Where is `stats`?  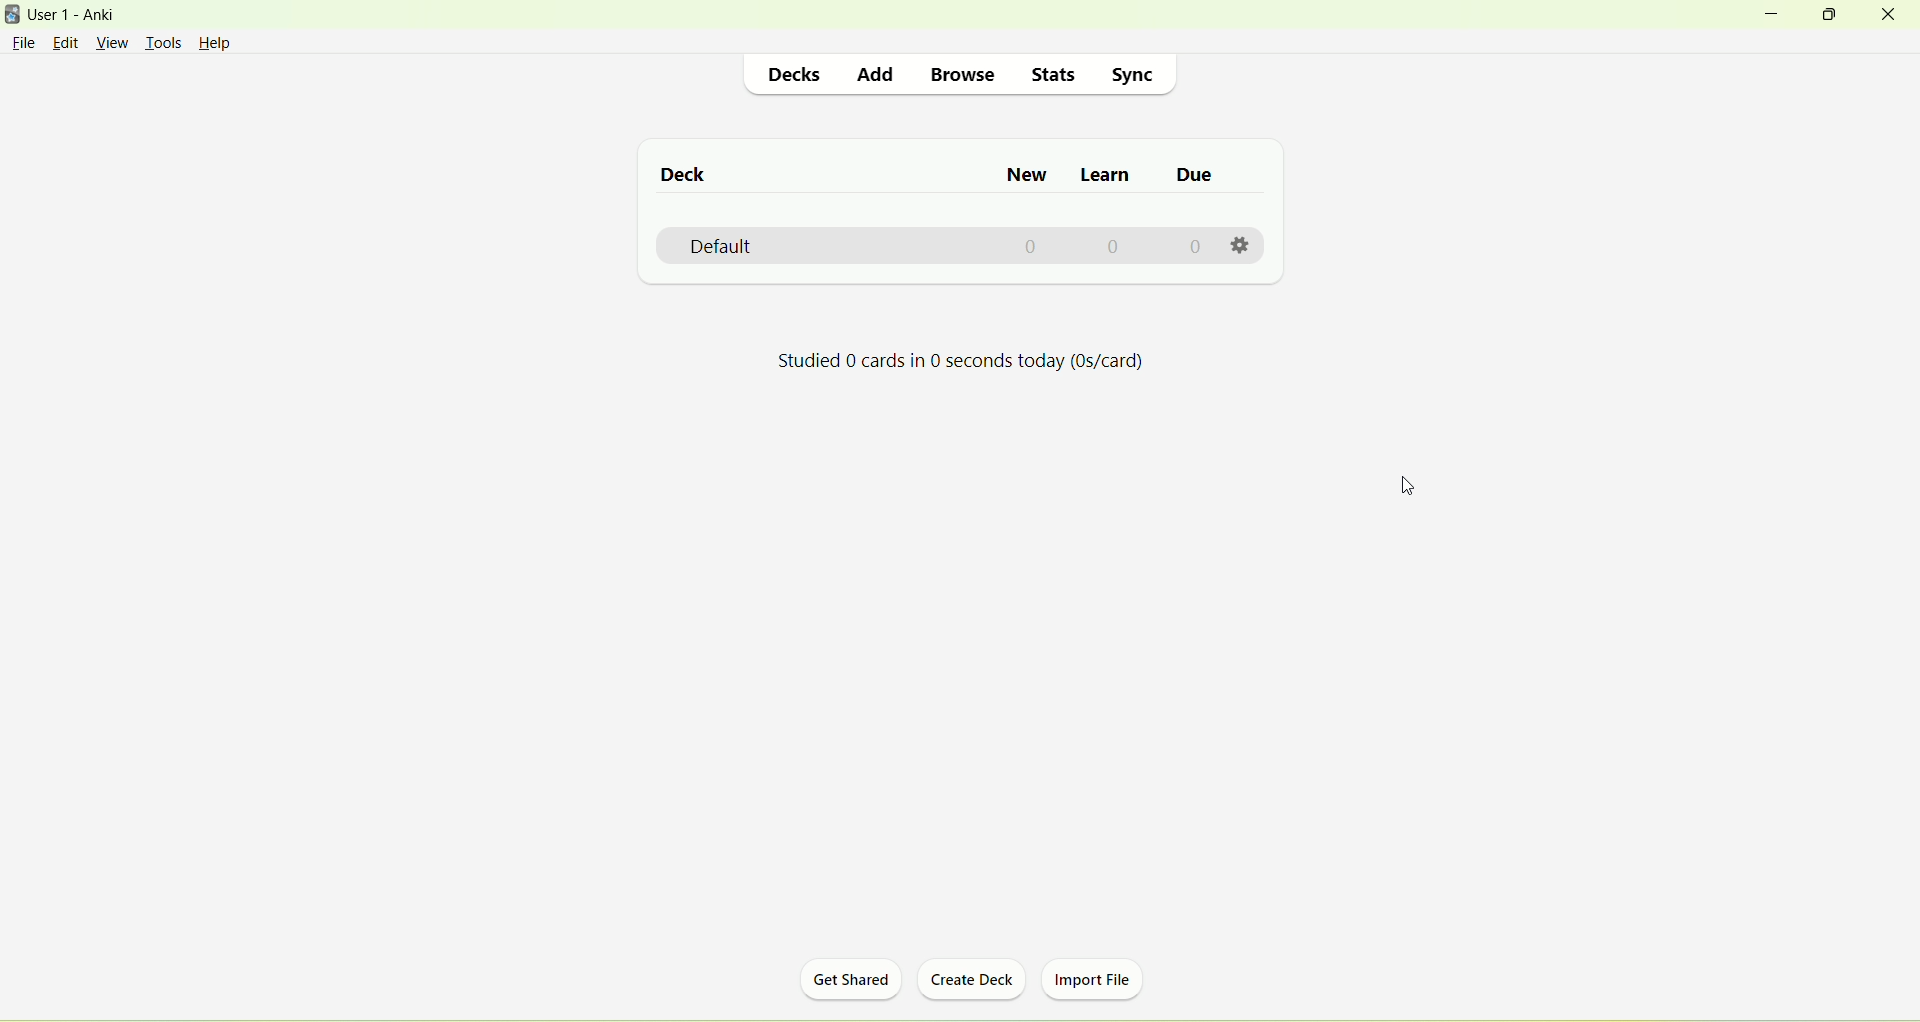 stats is located at coordinates (1045, 77).